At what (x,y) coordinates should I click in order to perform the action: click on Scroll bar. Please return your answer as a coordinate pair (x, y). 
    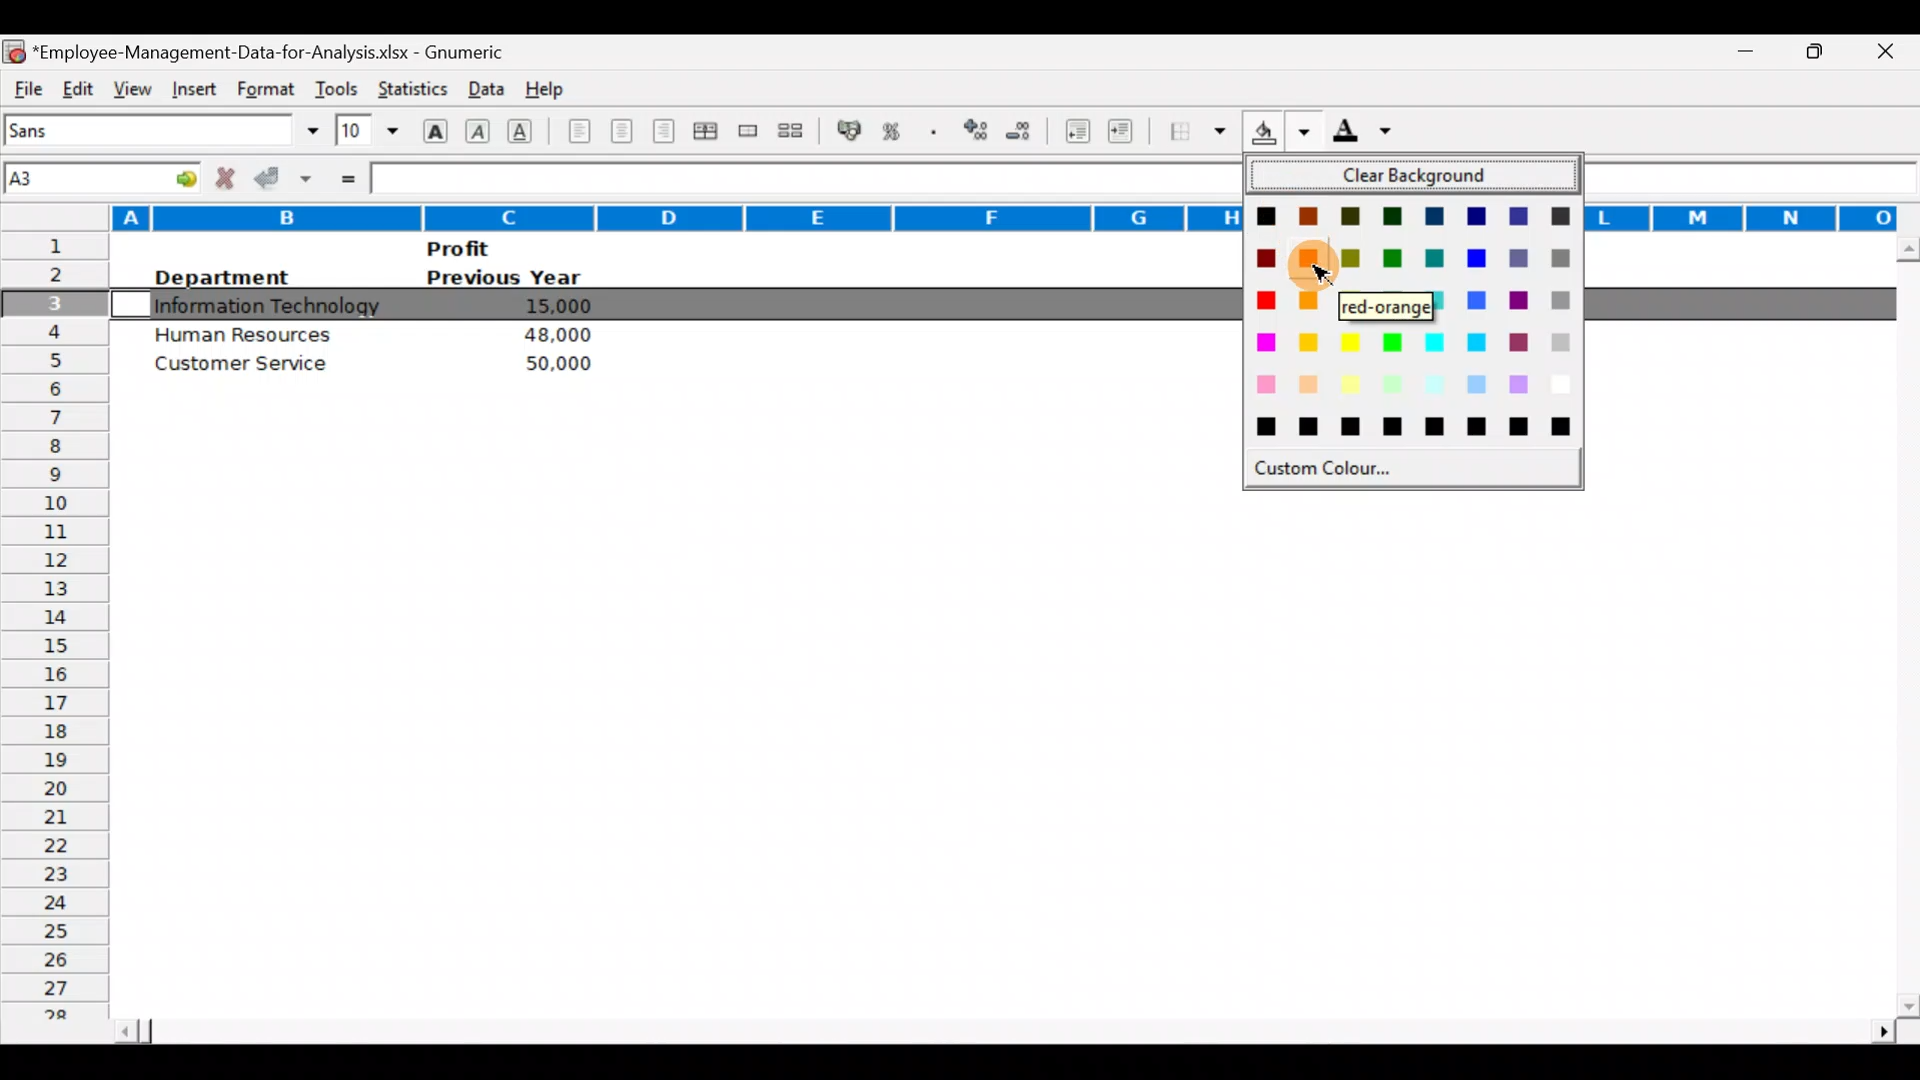
    Looking at the image, I should click on (1001, 1025).